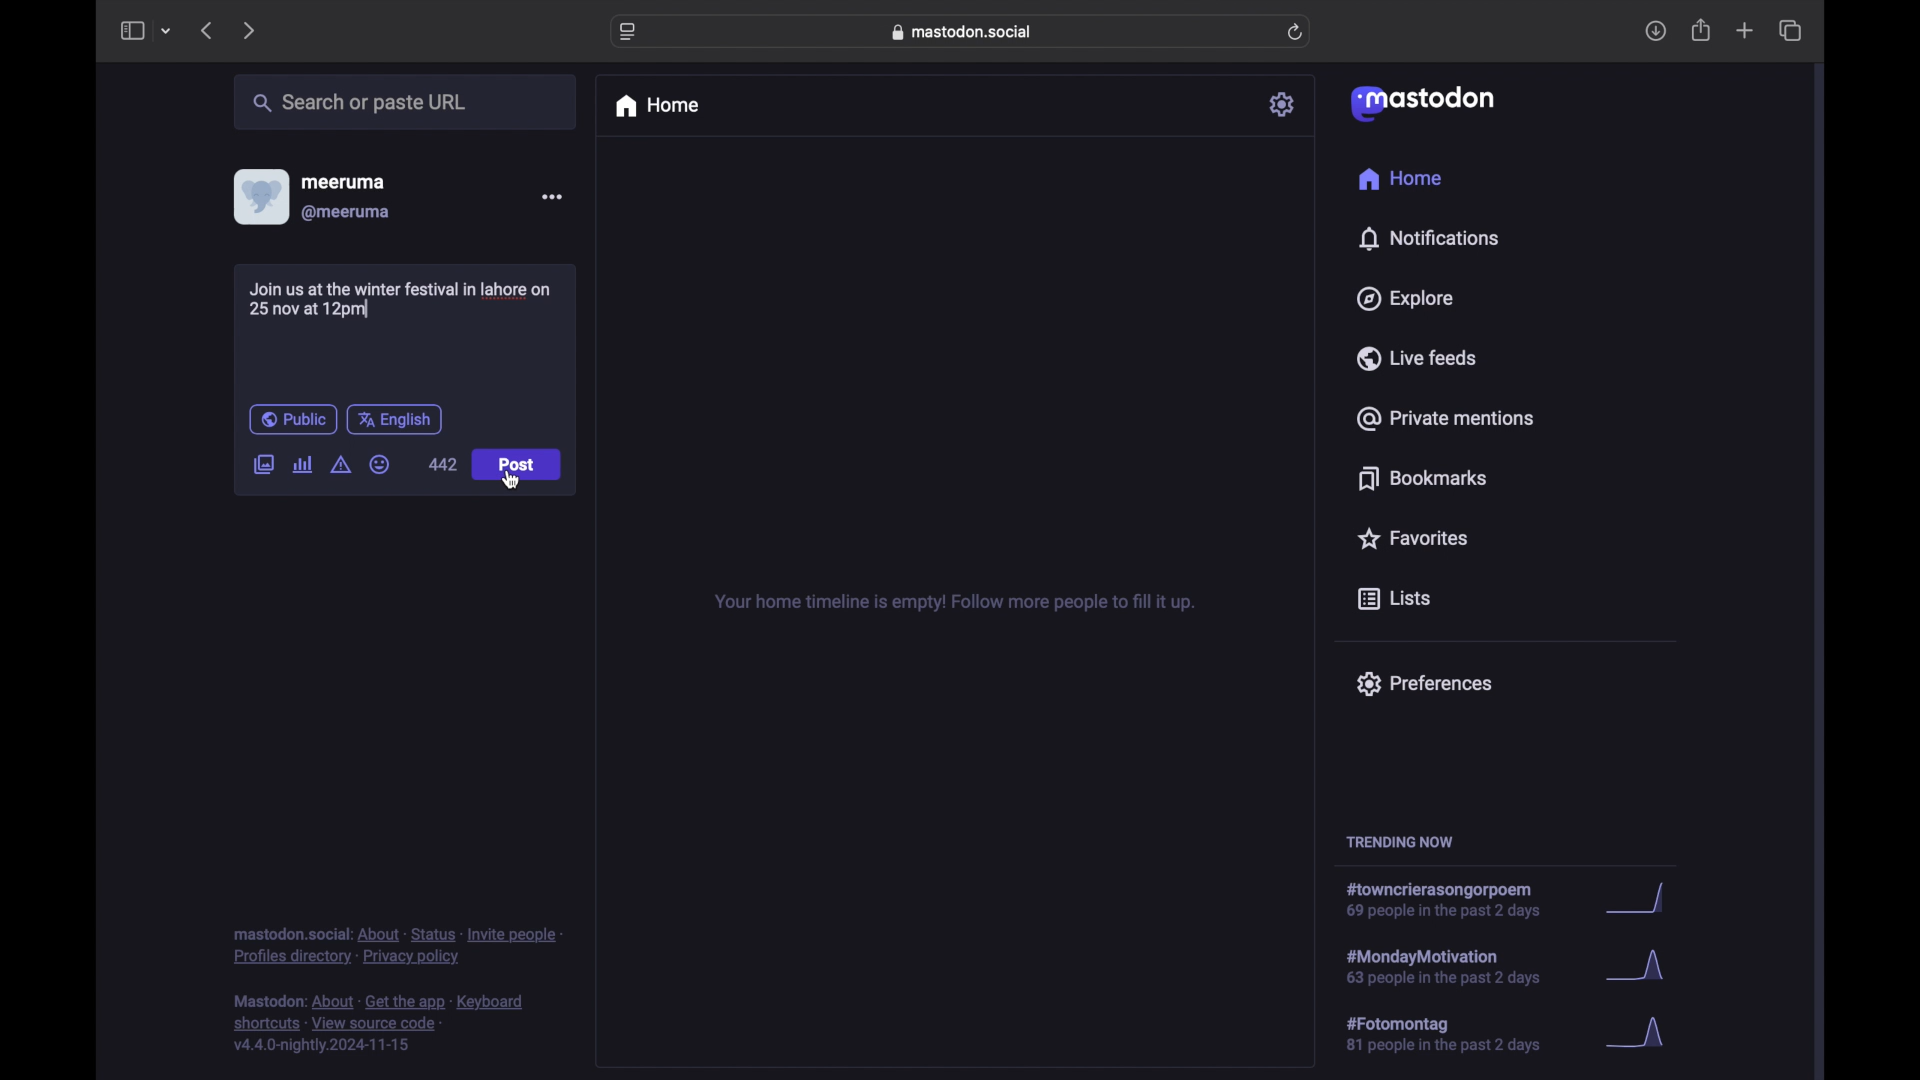 The image size is (1920, 1080). I want to click on cursor, so click(514, 480).